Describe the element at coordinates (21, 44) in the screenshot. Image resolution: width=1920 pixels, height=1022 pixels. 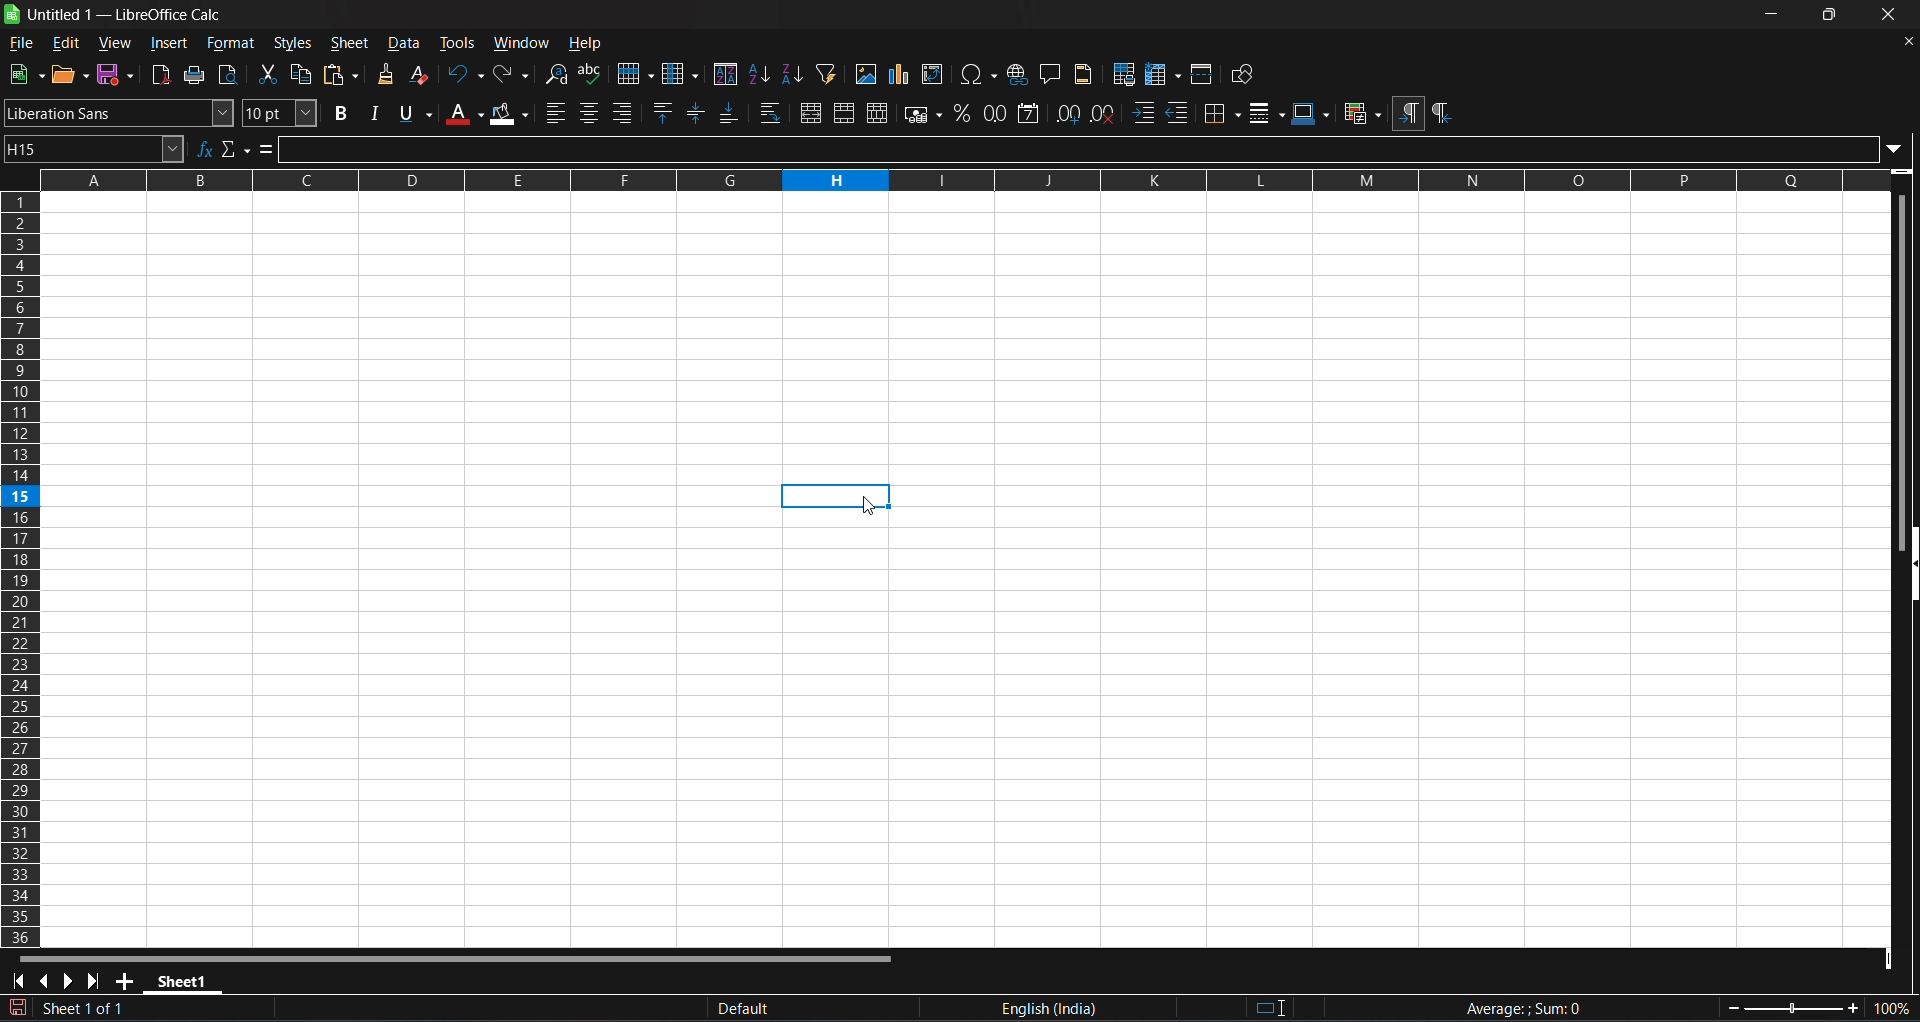
I see `file` at that location.